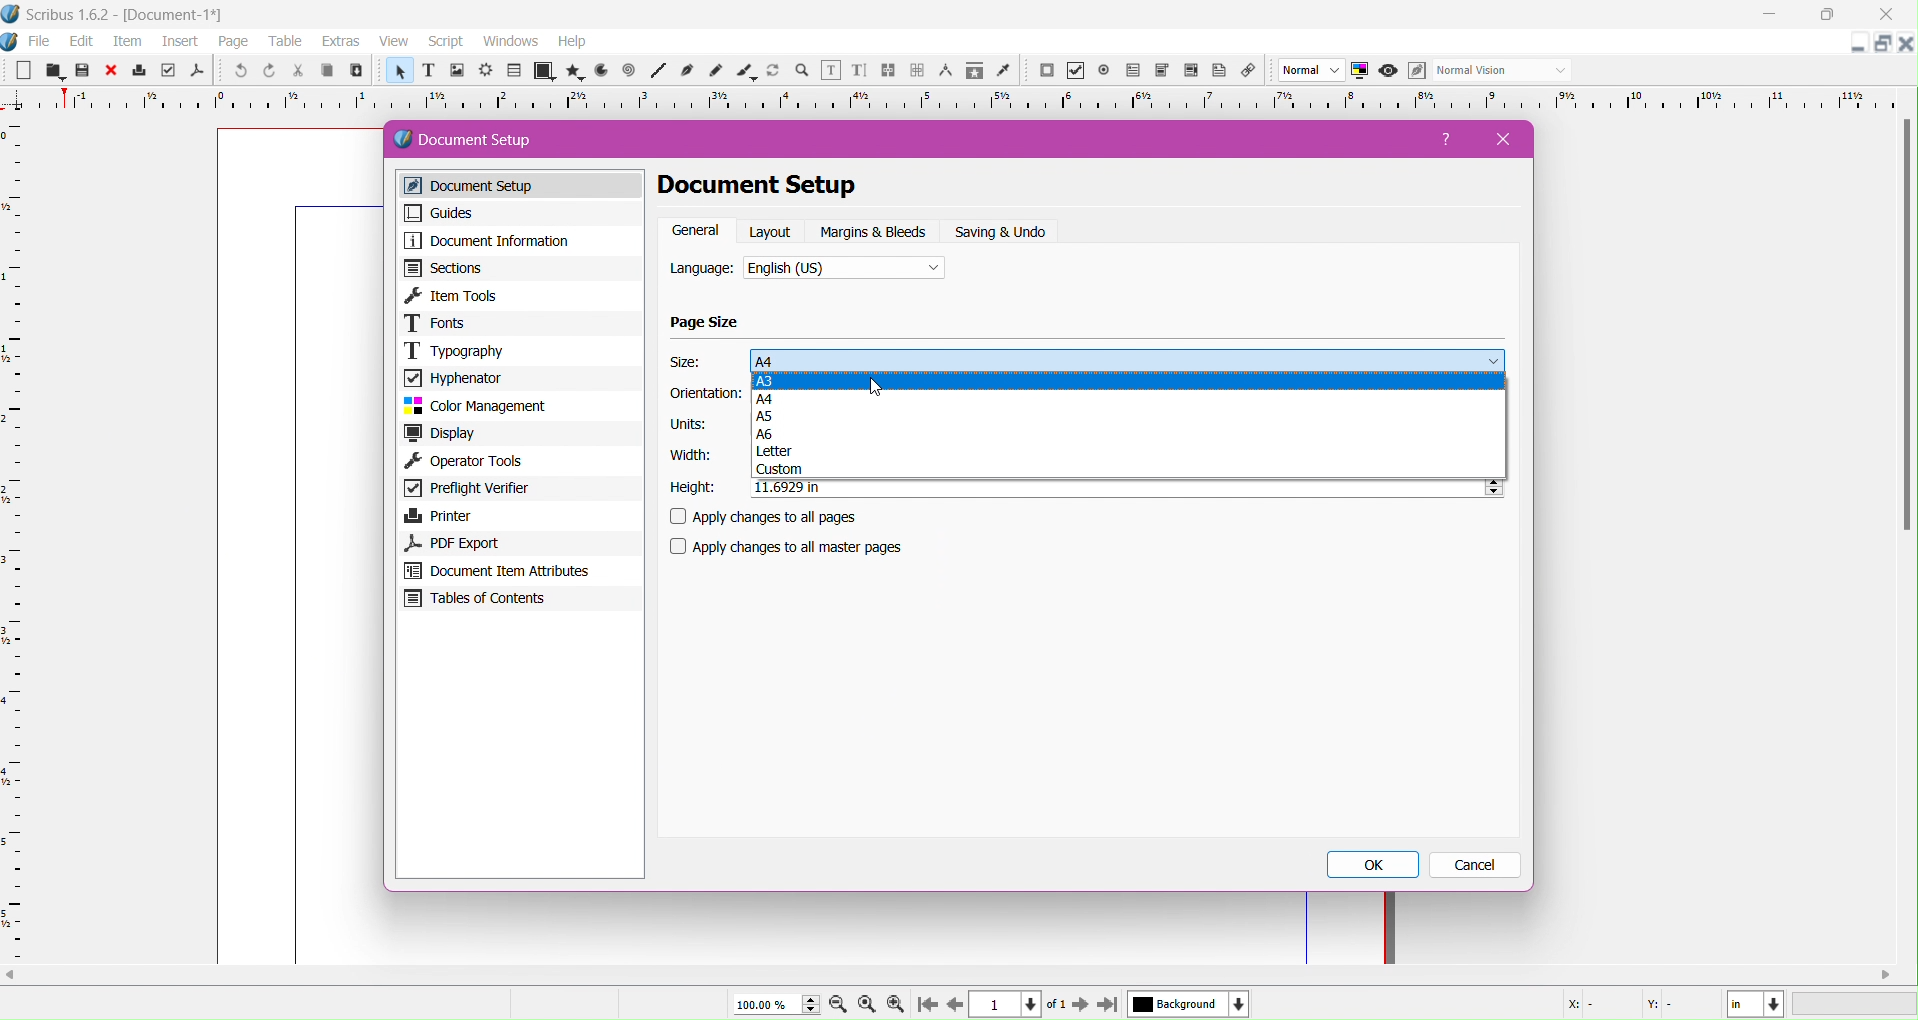 This screenshot has width=1918, height=1020. Describe the element at coordinates (569, 71) in the screenshot. I see `polygon` at that location.